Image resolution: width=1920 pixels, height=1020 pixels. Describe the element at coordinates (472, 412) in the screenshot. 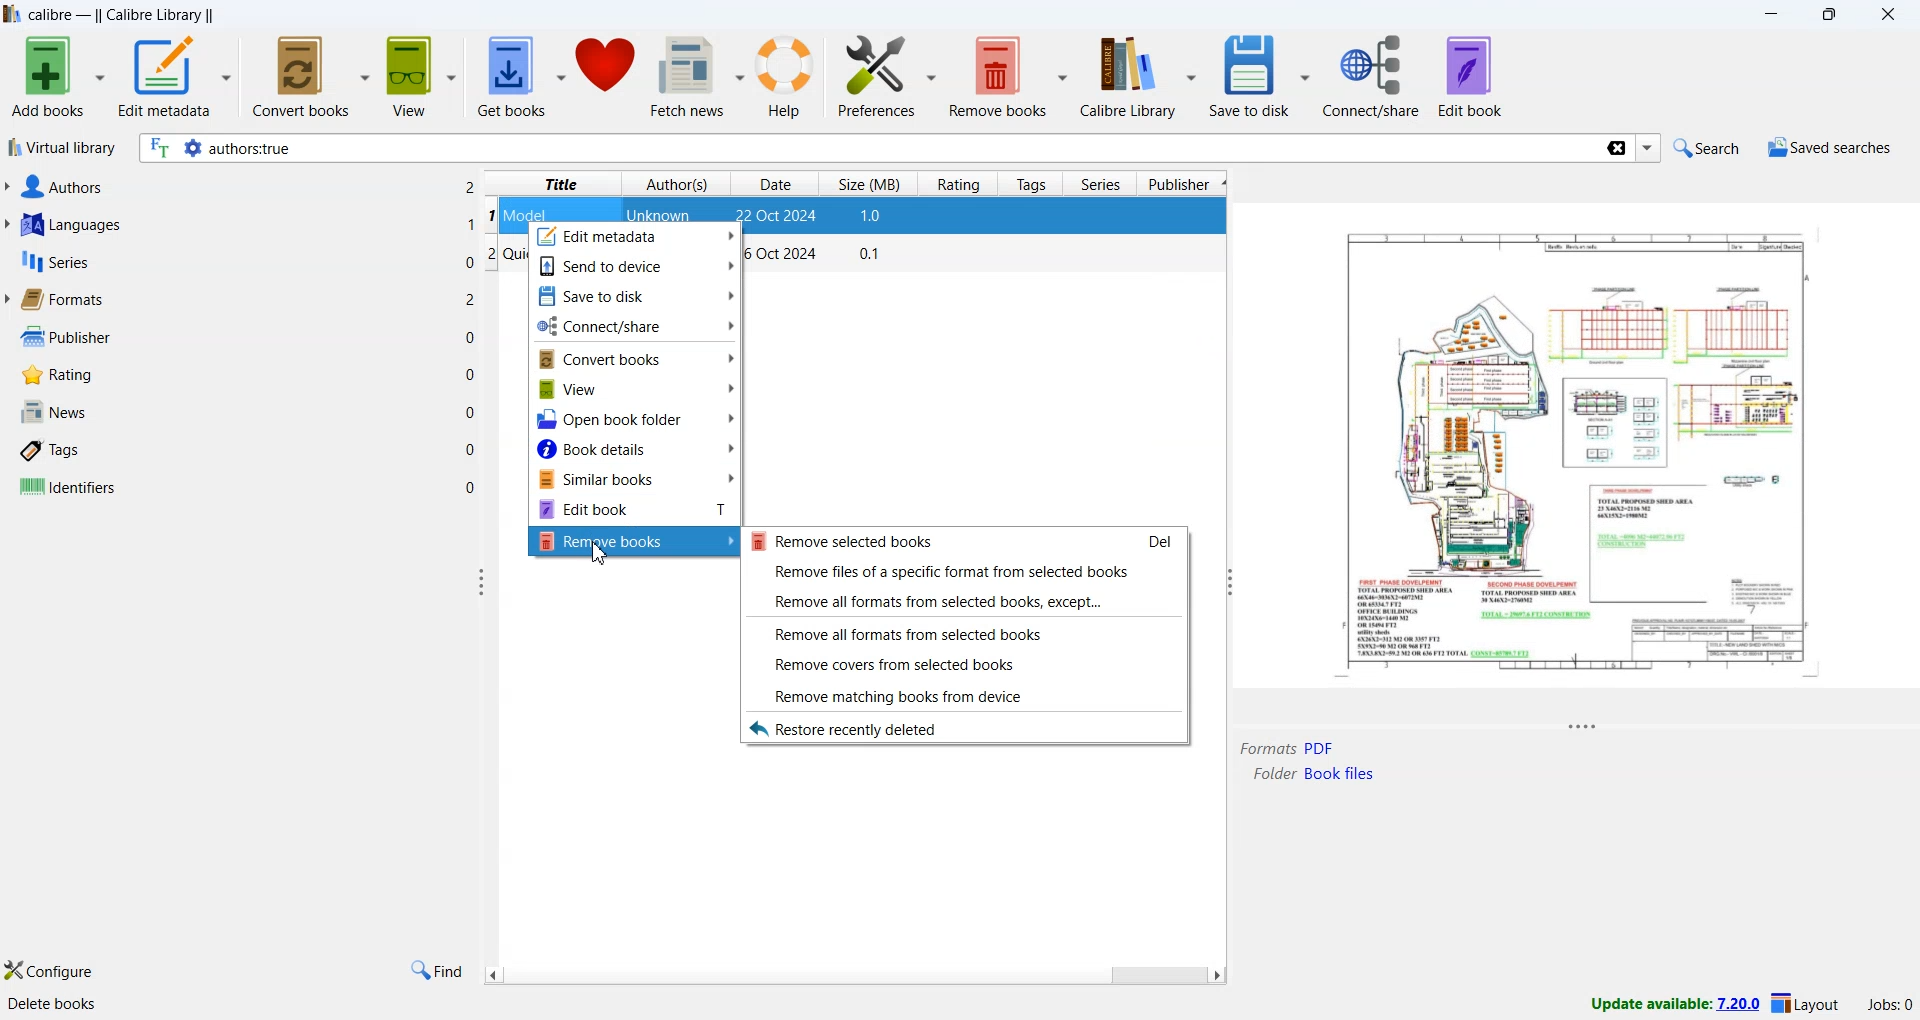

I see `0` at that location.